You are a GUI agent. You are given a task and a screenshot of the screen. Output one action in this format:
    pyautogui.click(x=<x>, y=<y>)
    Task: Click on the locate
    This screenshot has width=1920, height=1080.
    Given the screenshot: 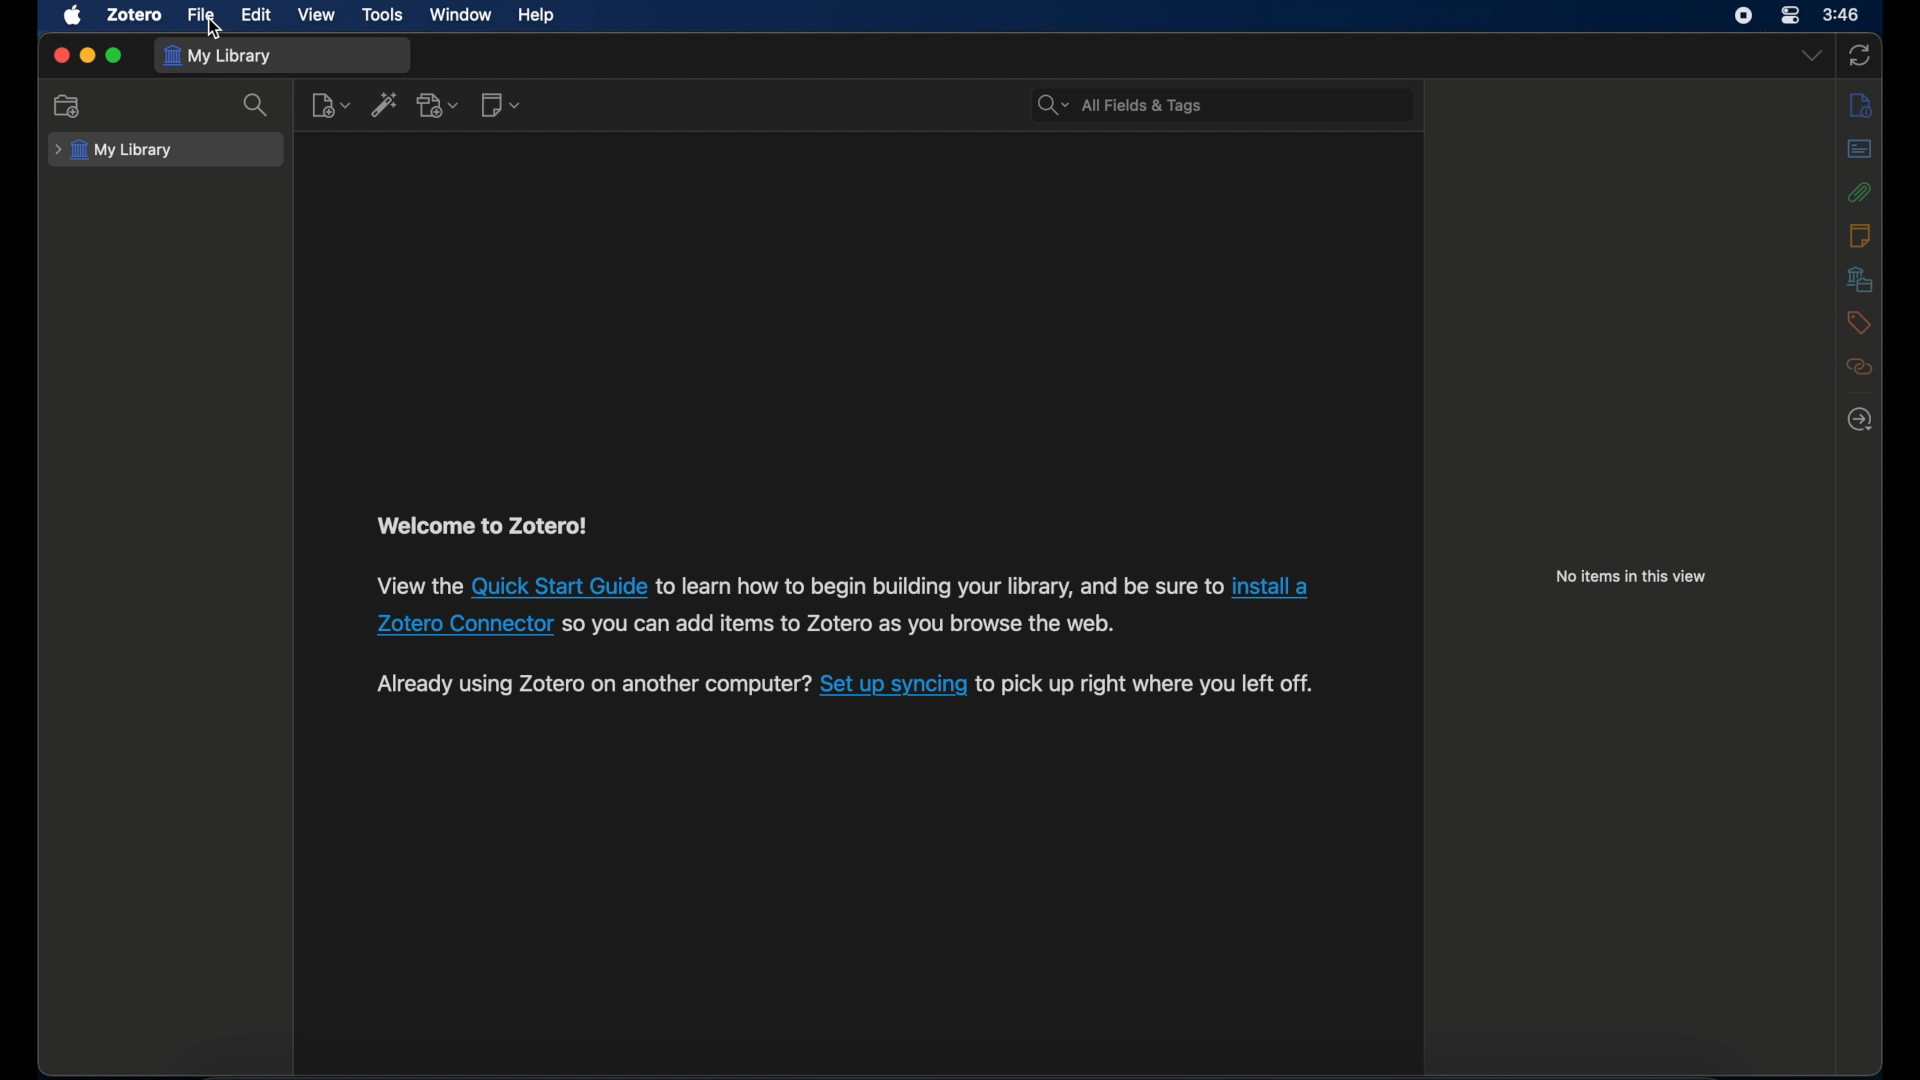 What is the action you would take?
    pyautogui.click(x=1860, y=421)
    